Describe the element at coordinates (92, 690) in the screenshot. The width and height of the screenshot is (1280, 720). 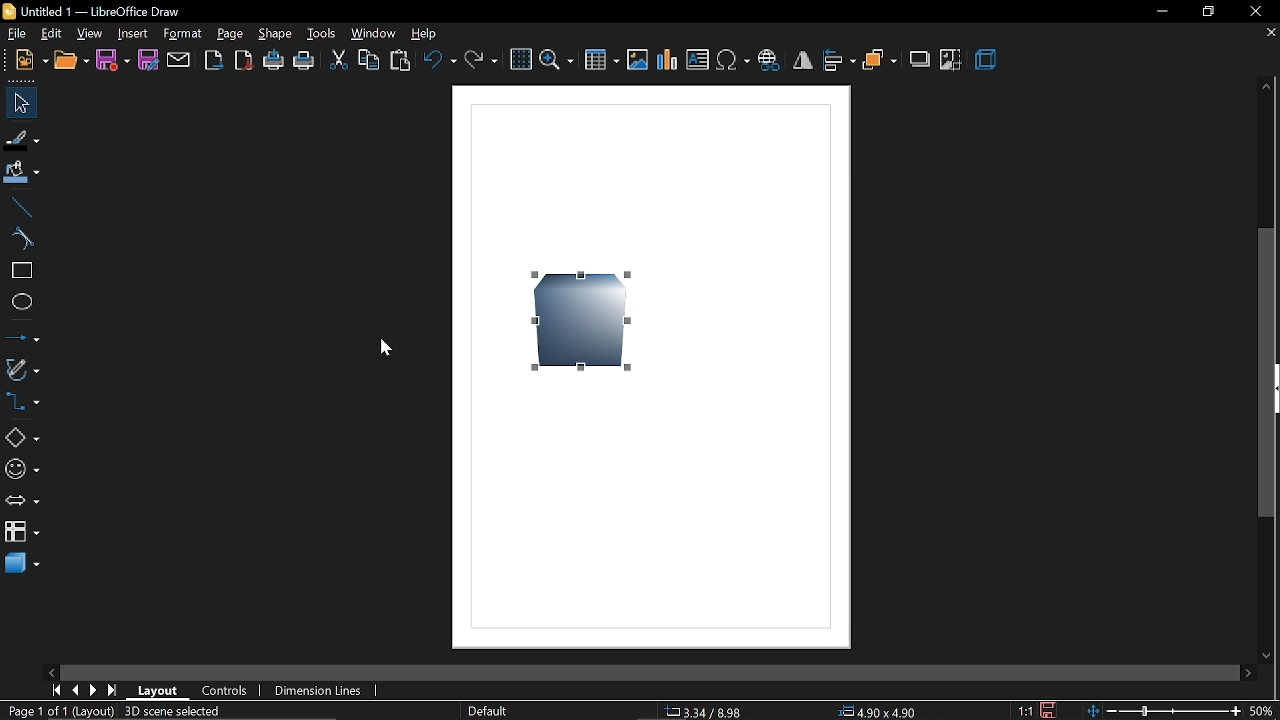
I see `next page` at that location.